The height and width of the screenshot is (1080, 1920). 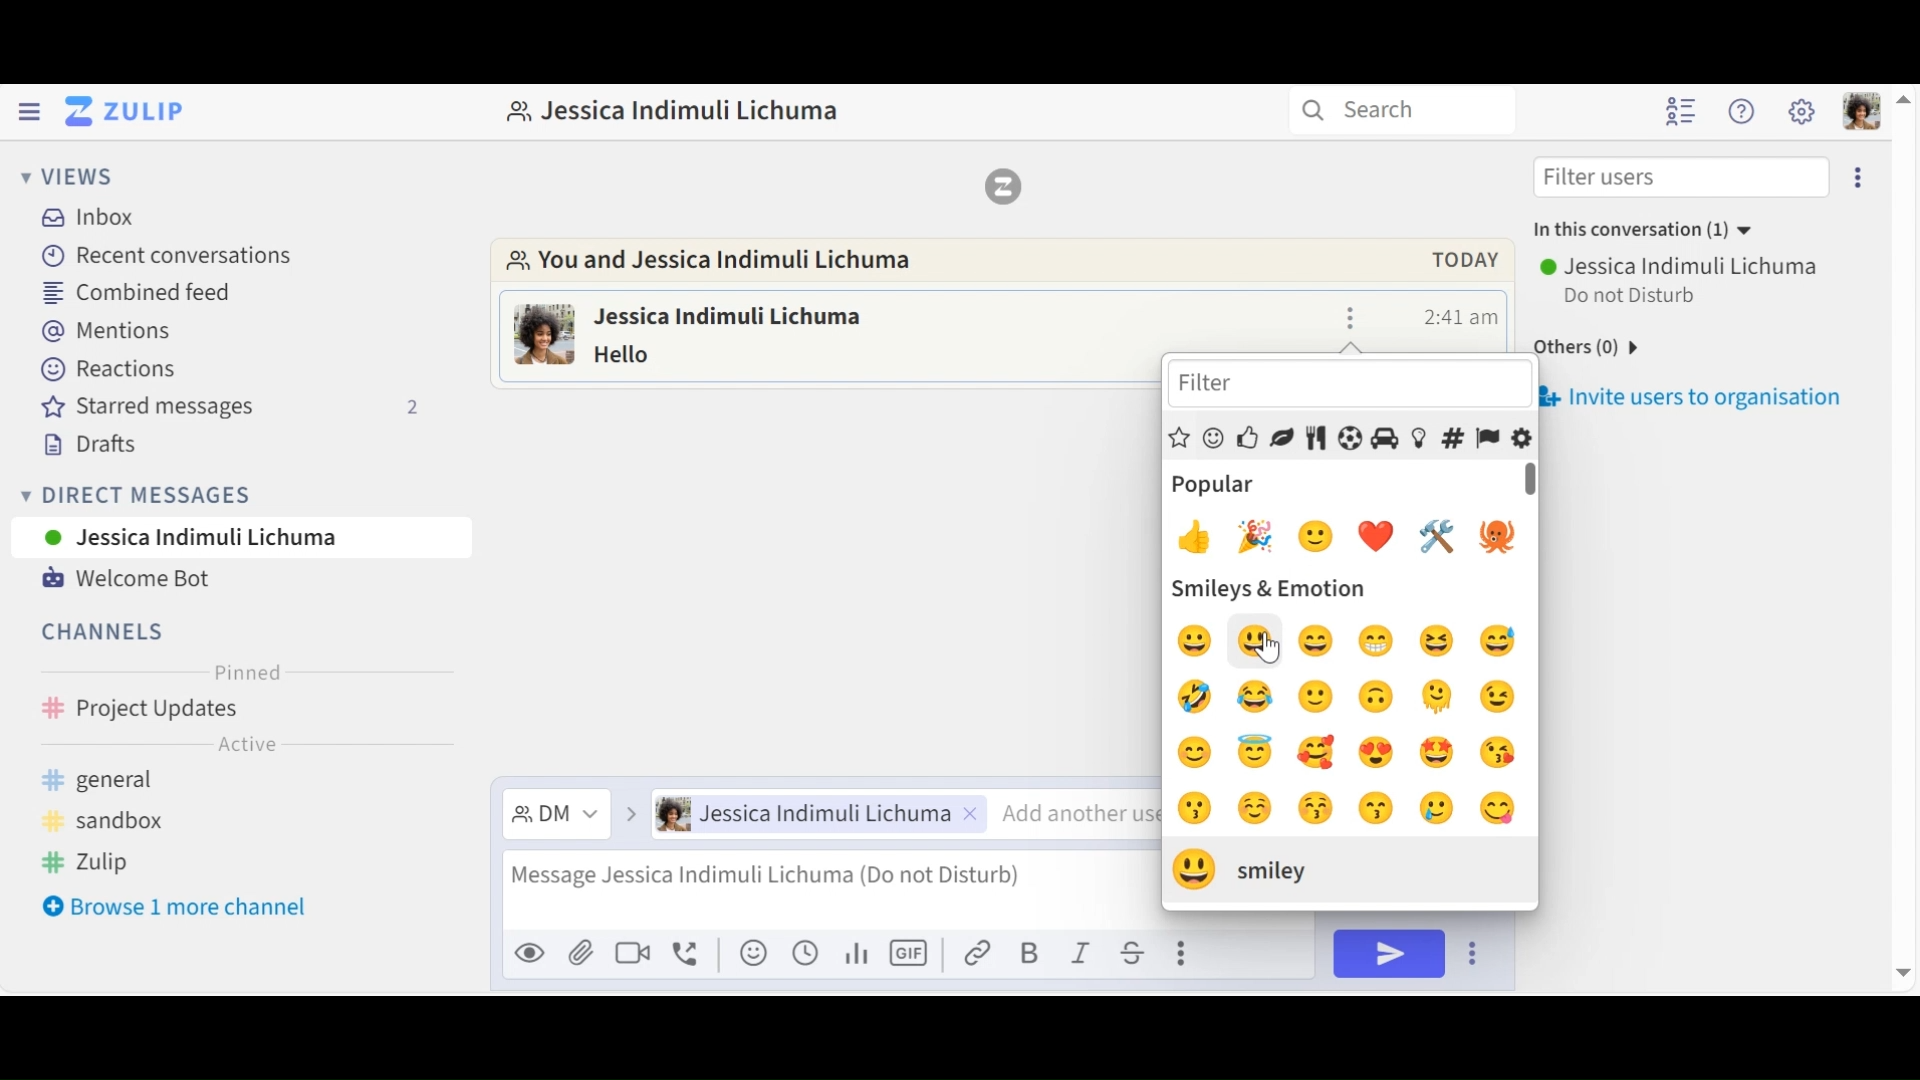 I want to click on Filter Emoji, so click(x=1345, y=386).